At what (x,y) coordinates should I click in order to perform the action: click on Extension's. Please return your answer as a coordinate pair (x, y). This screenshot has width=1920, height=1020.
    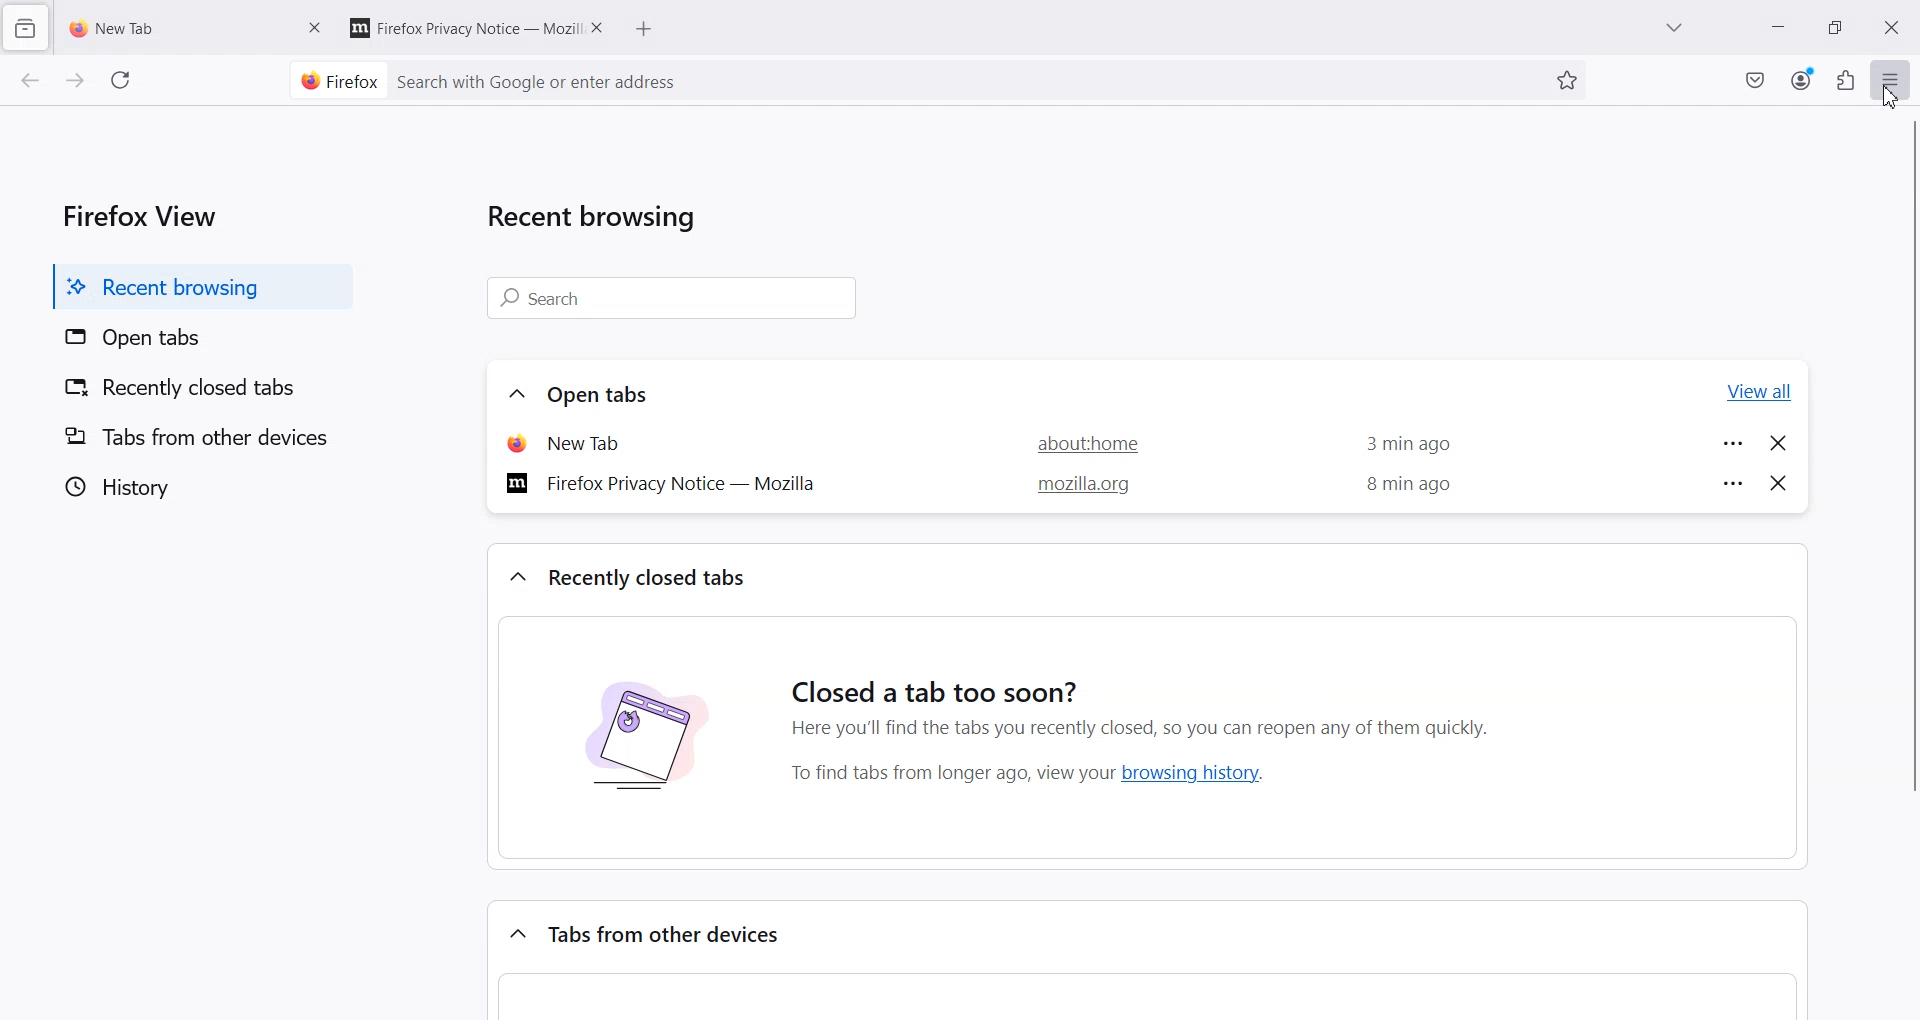
    Looking at the image, I should click on (1845, 79).